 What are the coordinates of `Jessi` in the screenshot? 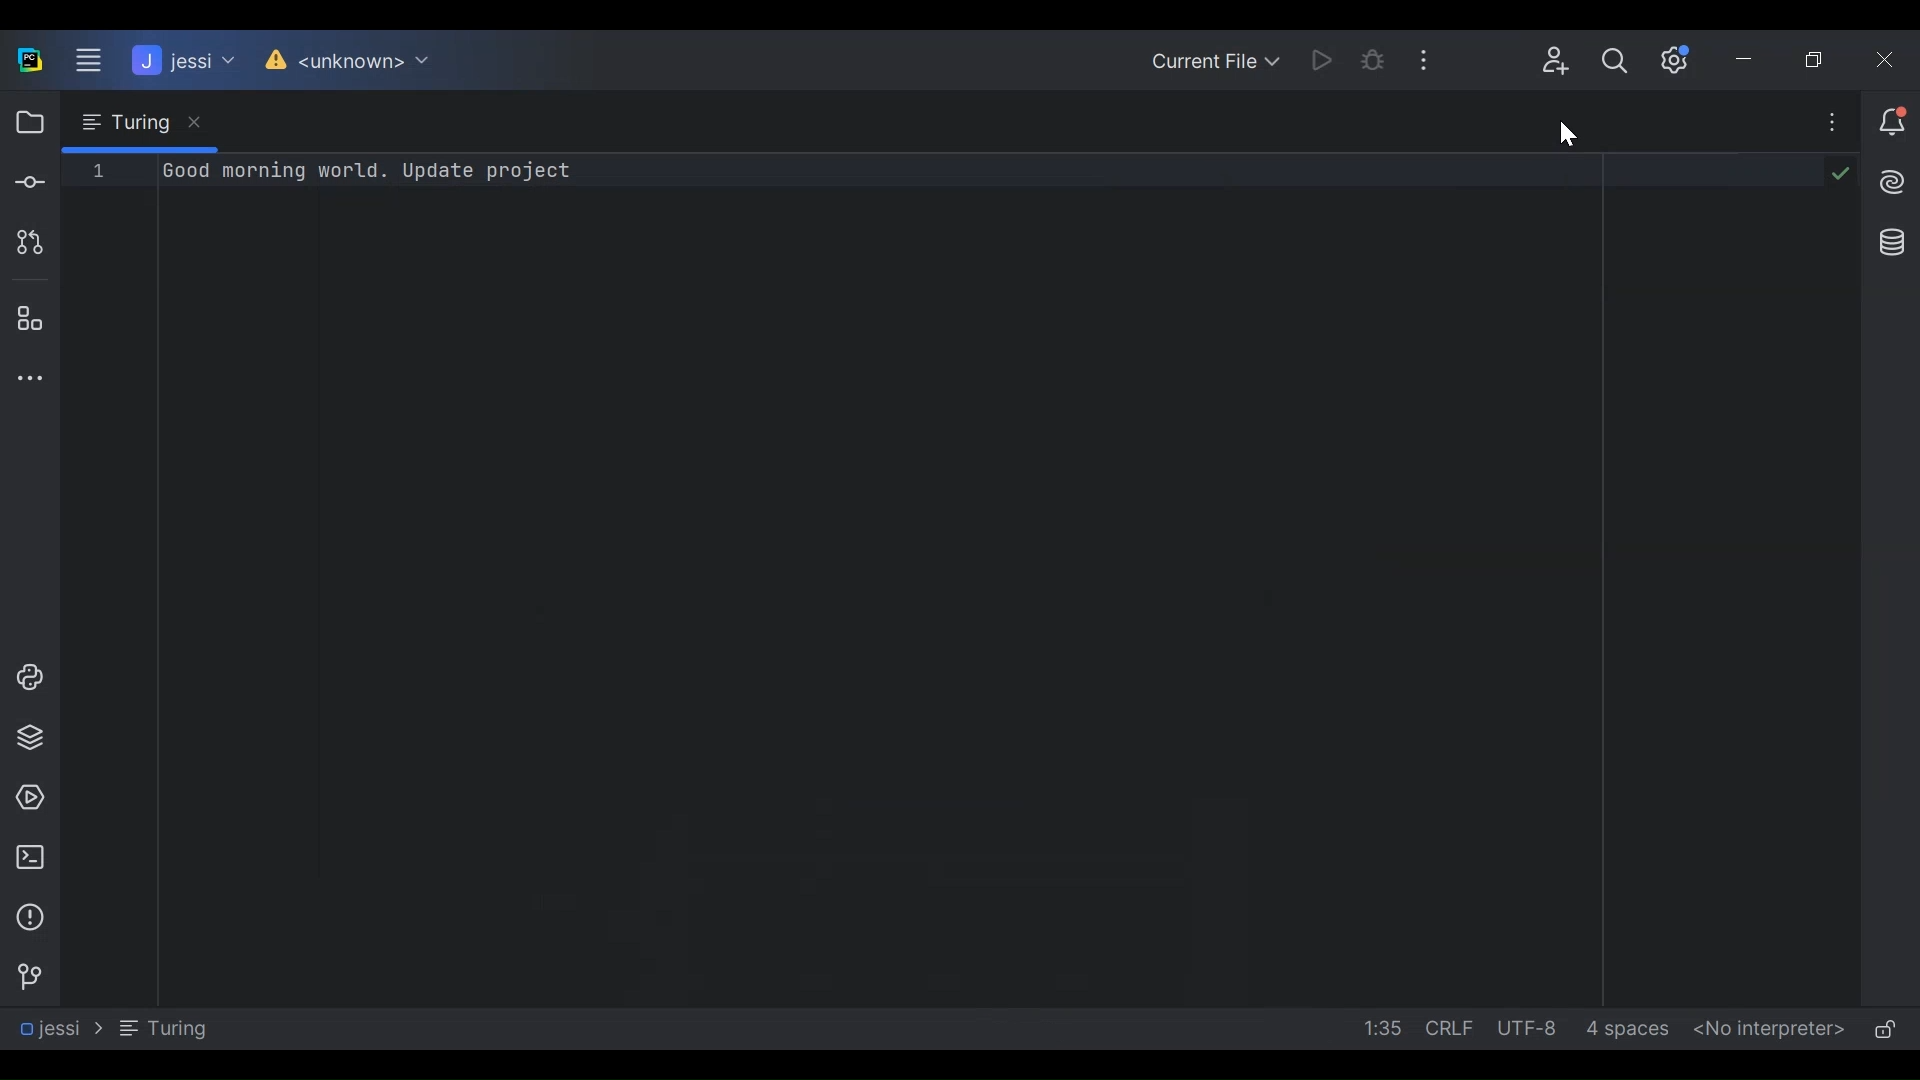 It's located at (59, 1028).